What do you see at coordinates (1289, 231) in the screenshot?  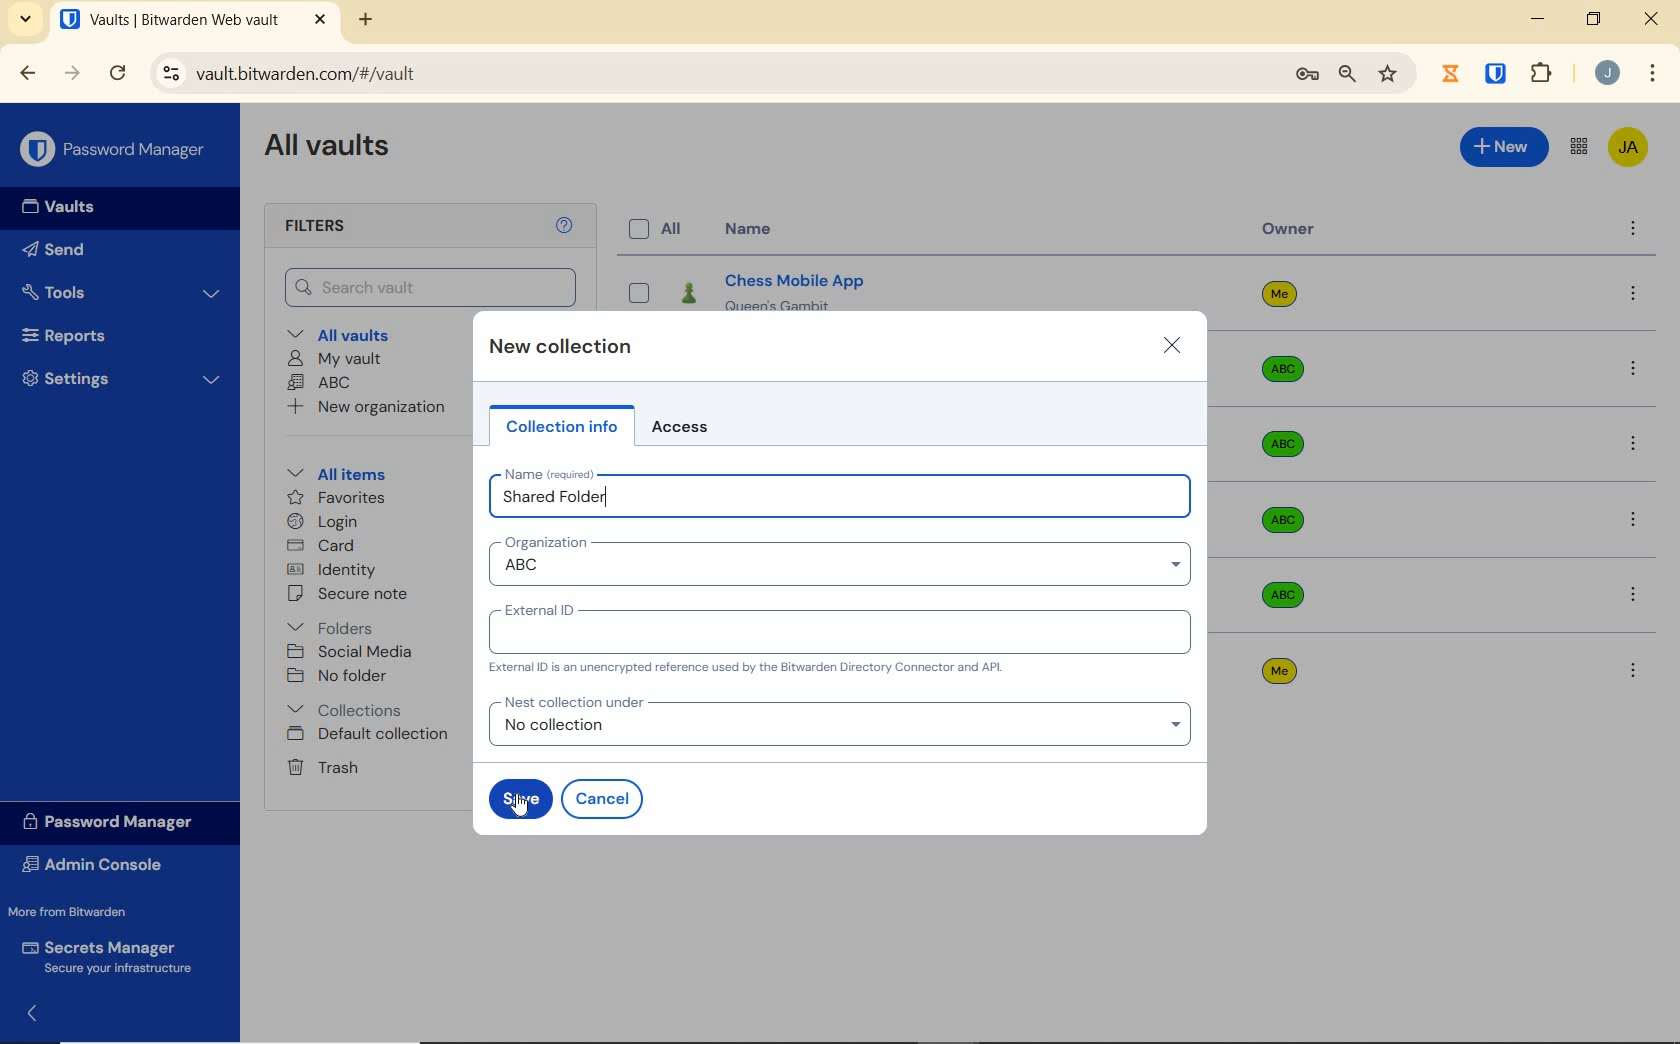 I see `owner` at bounding box center [1289, 231].